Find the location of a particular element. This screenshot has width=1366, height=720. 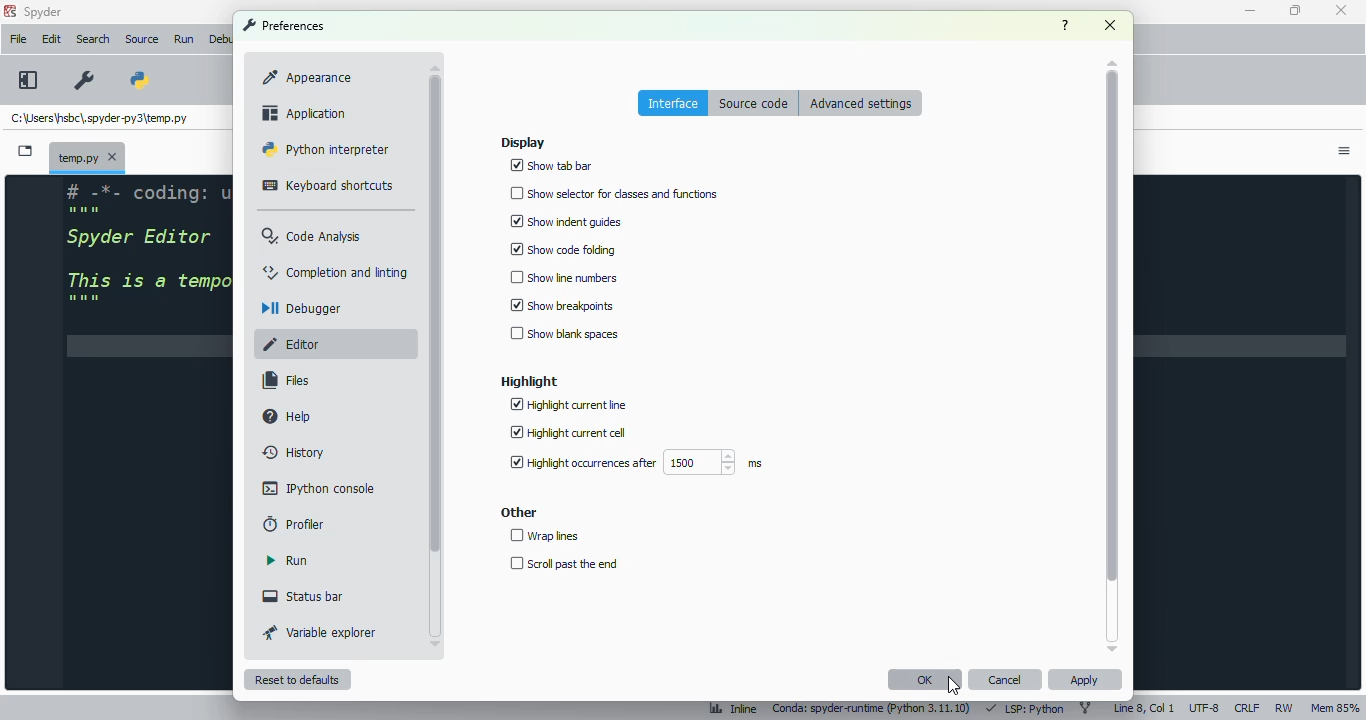

LSP: Python is located at coordinates (1024, 709).